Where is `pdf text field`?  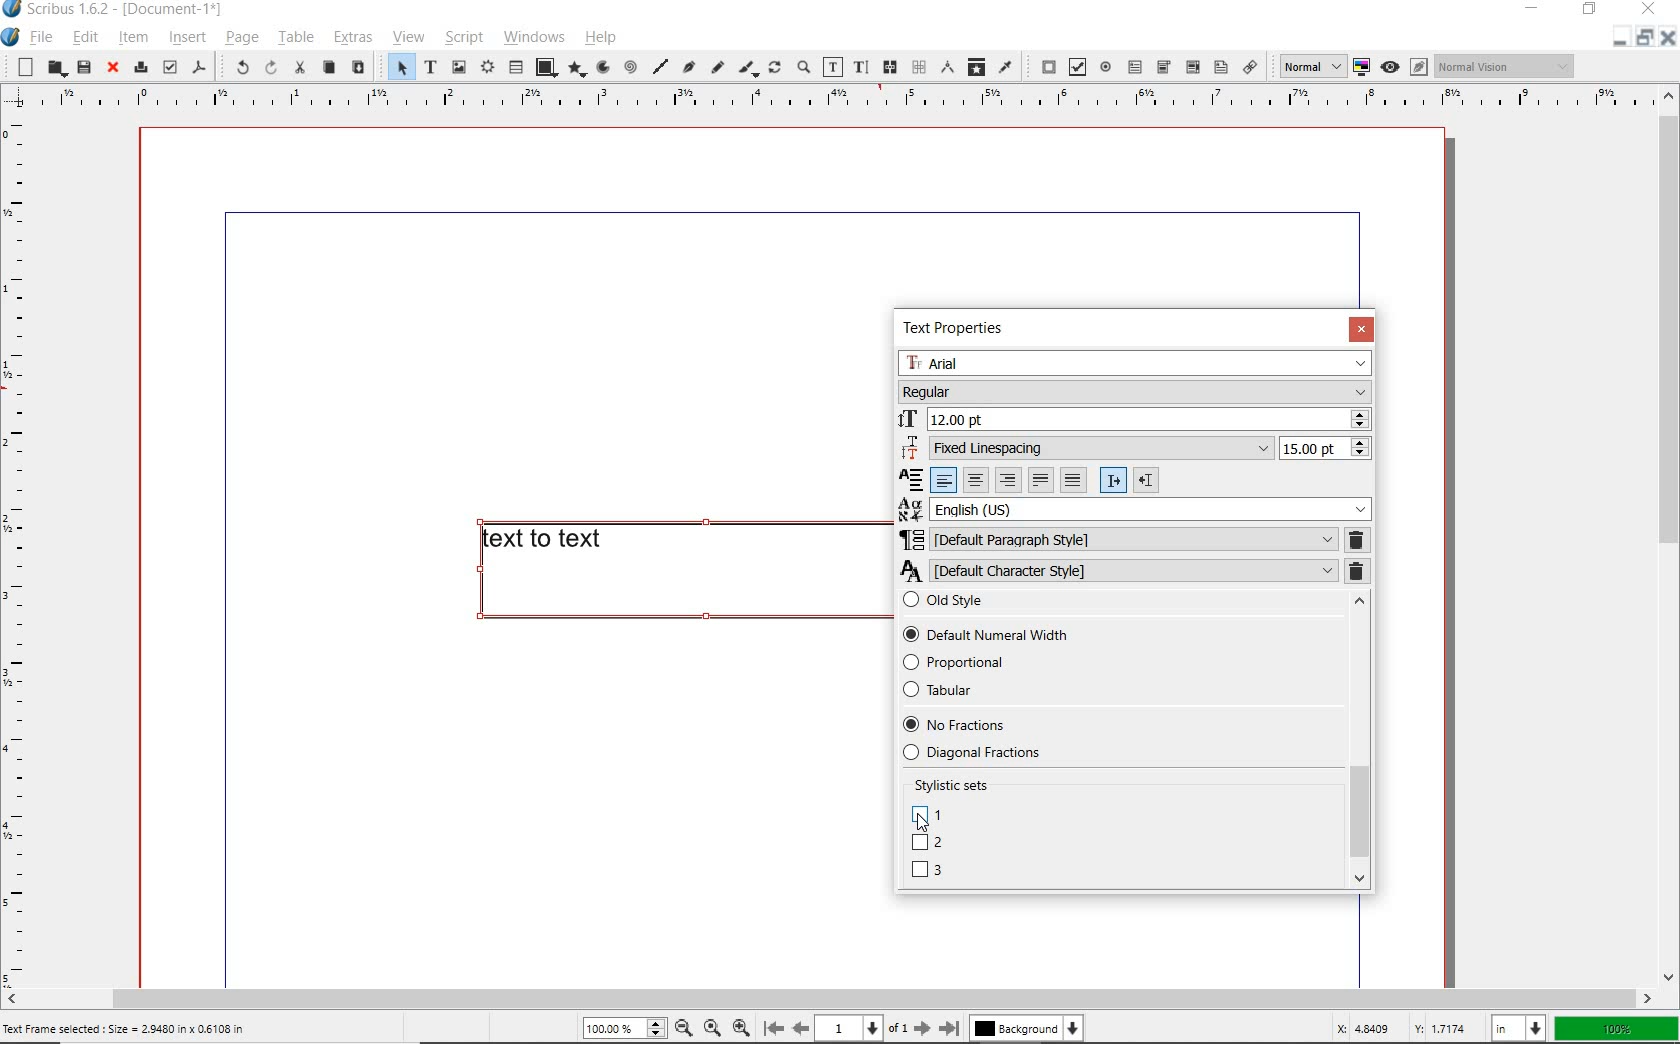
pdf text field is located at coordinates (1134, 66).